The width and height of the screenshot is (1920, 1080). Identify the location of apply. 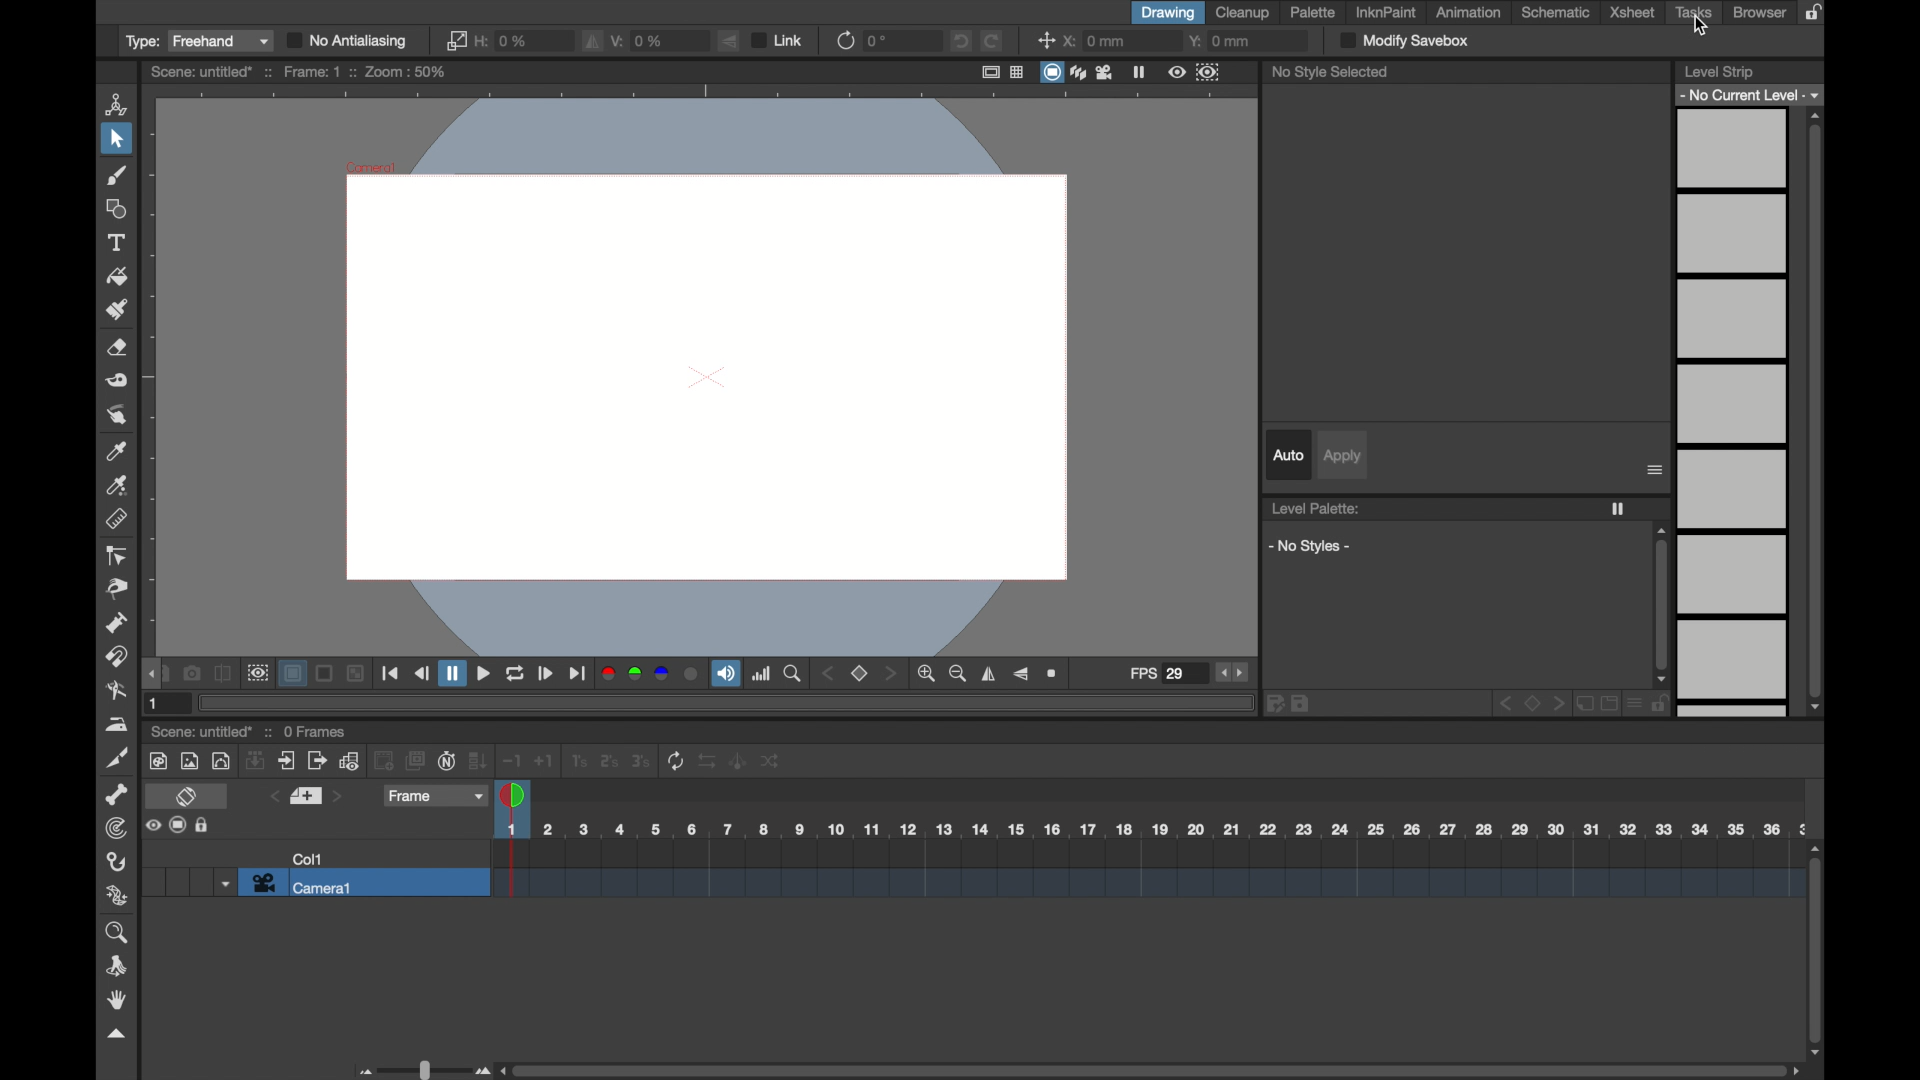
(1344, 457).